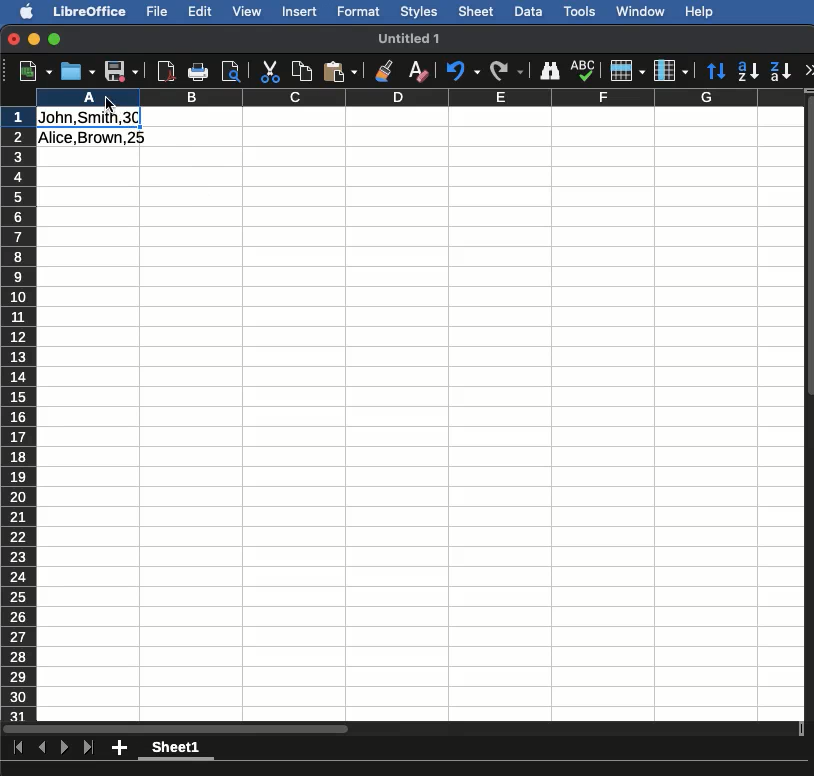 The height and width of the screenshot is (776, 814). Describe the element at coordinates (165, 71) in the screenshot. I see `Export to pdf` at that location.